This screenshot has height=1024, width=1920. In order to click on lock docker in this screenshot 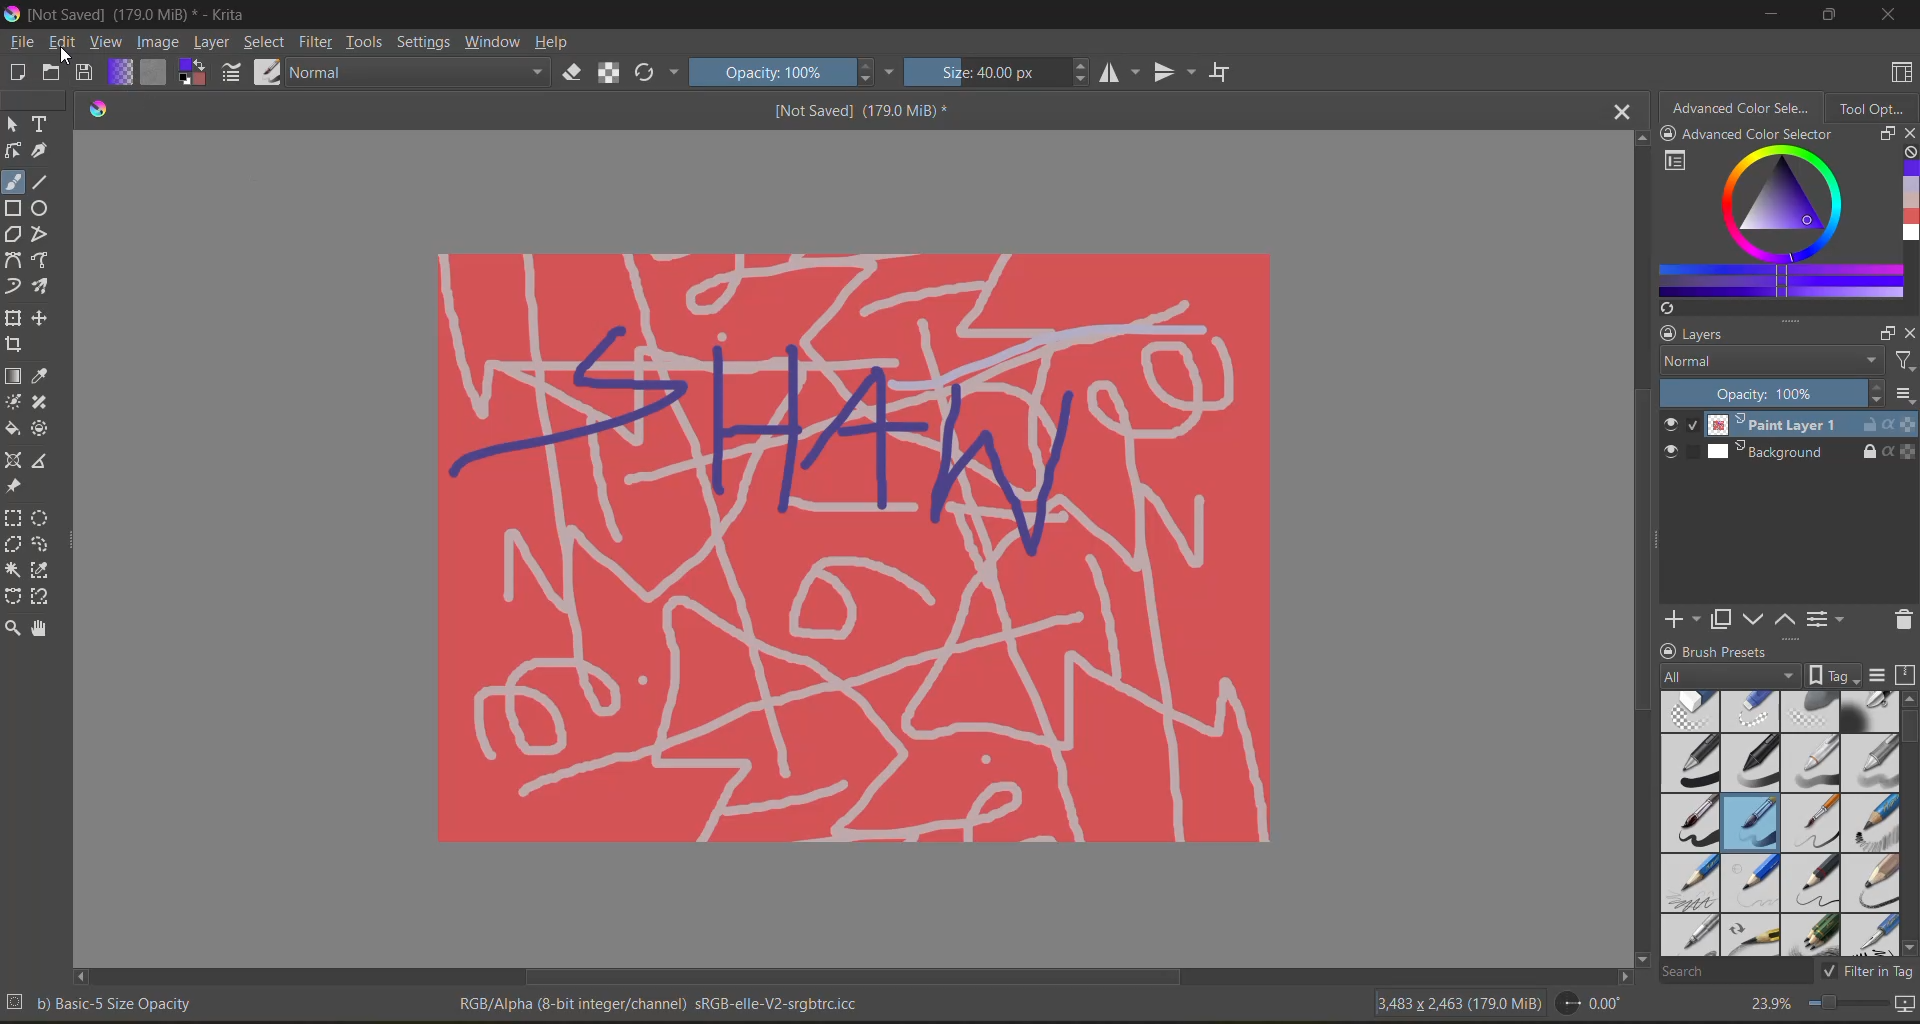, I will do `click(1666, 335)`.